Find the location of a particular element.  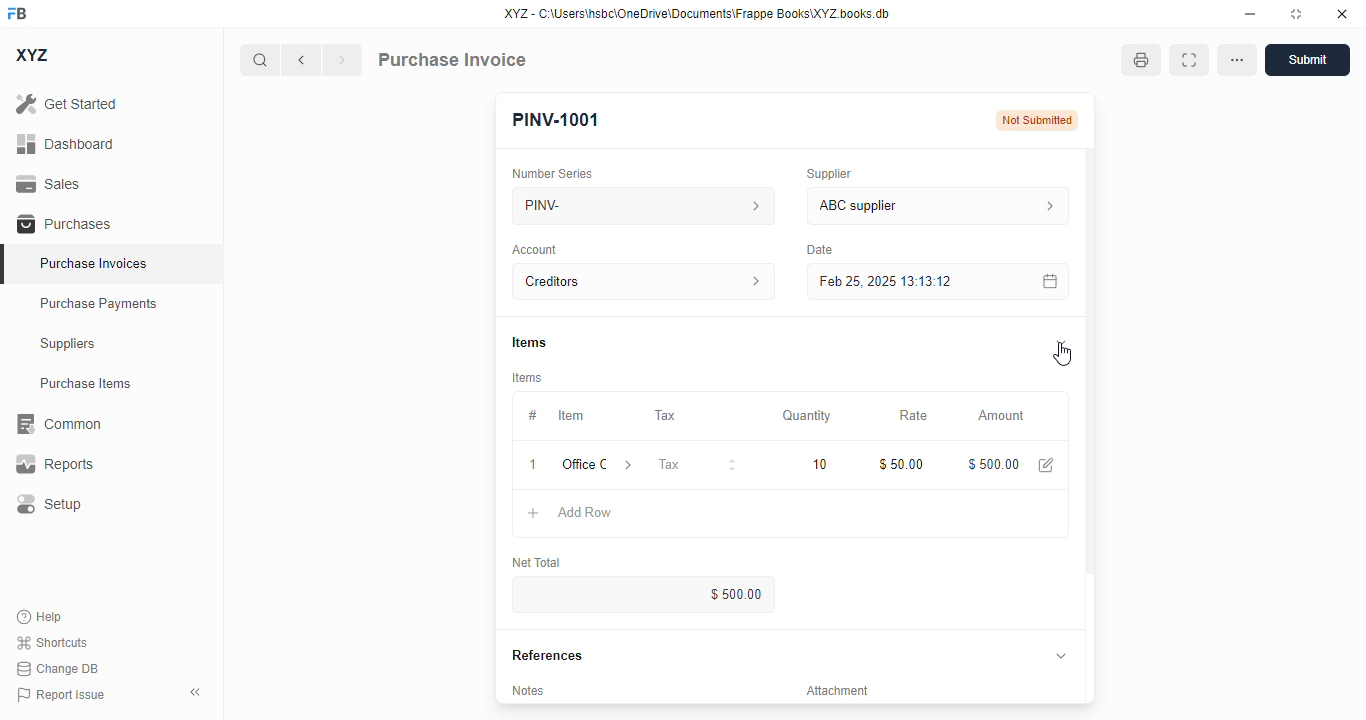

item is located at coordinates (571, 416).